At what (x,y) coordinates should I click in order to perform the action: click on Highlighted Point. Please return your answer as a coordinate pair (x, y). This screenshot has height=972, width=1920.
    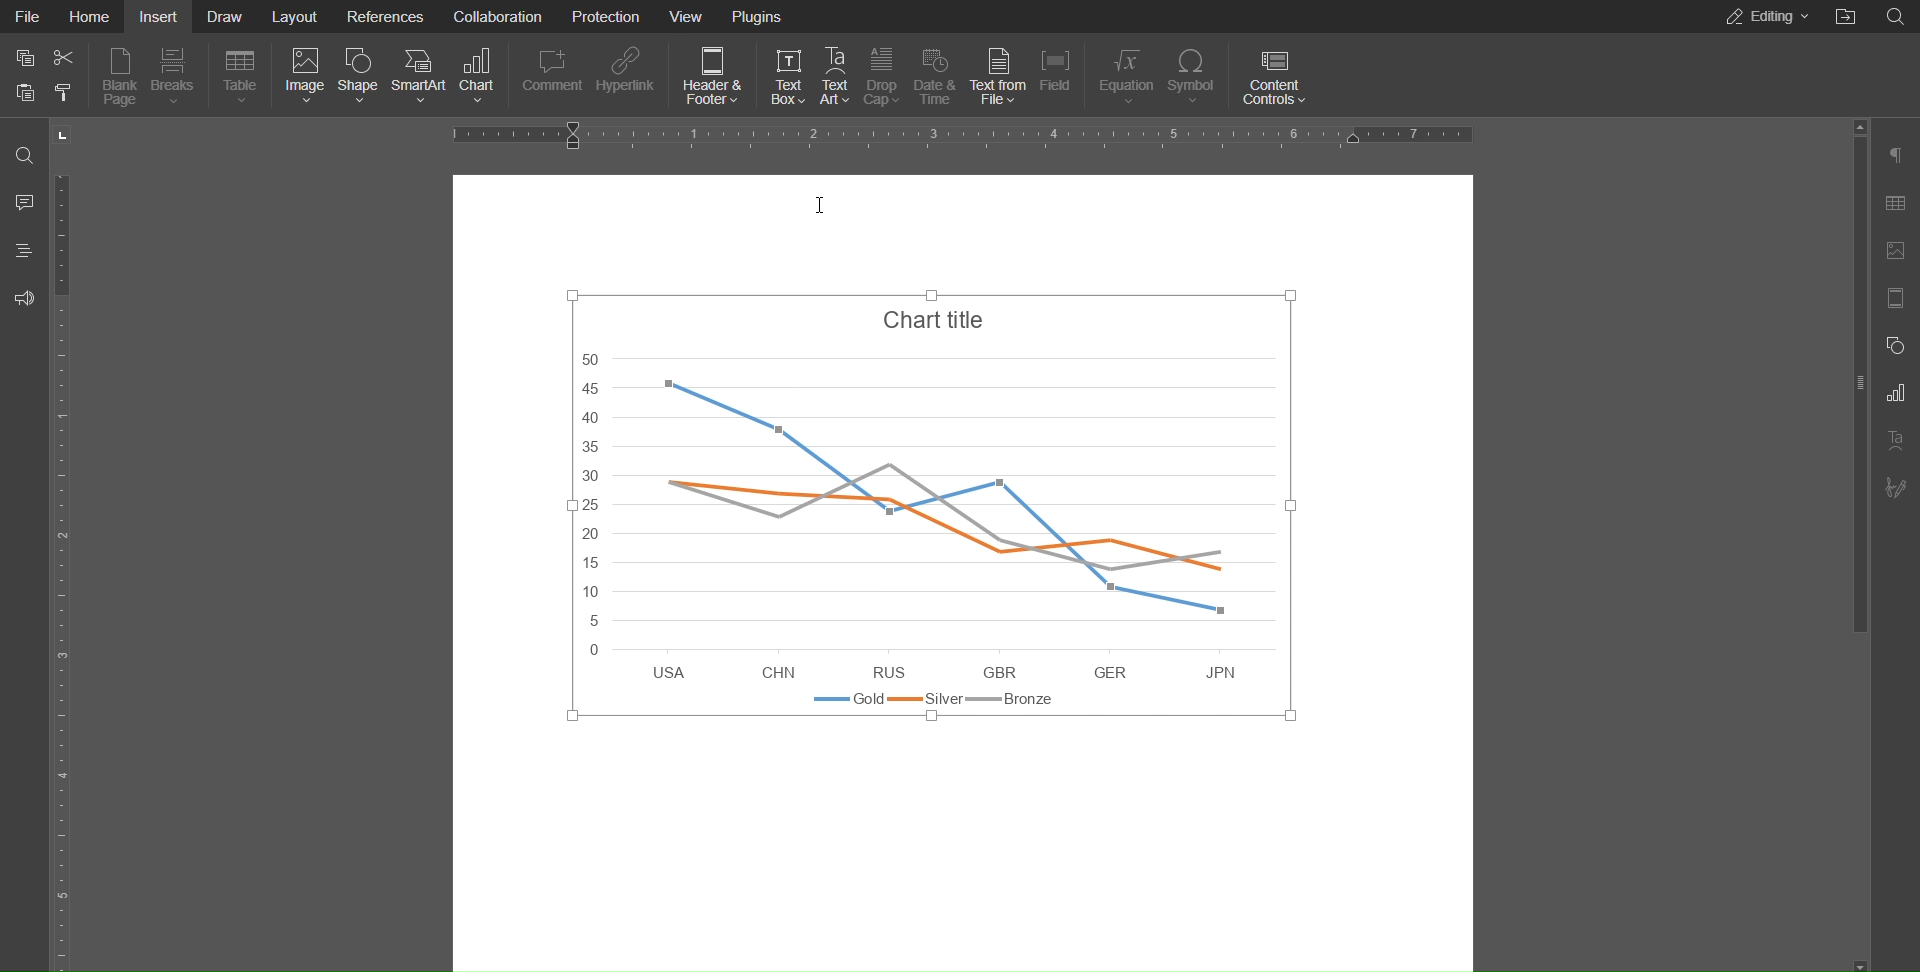
    Looking at the image, I should click on (667, 385).